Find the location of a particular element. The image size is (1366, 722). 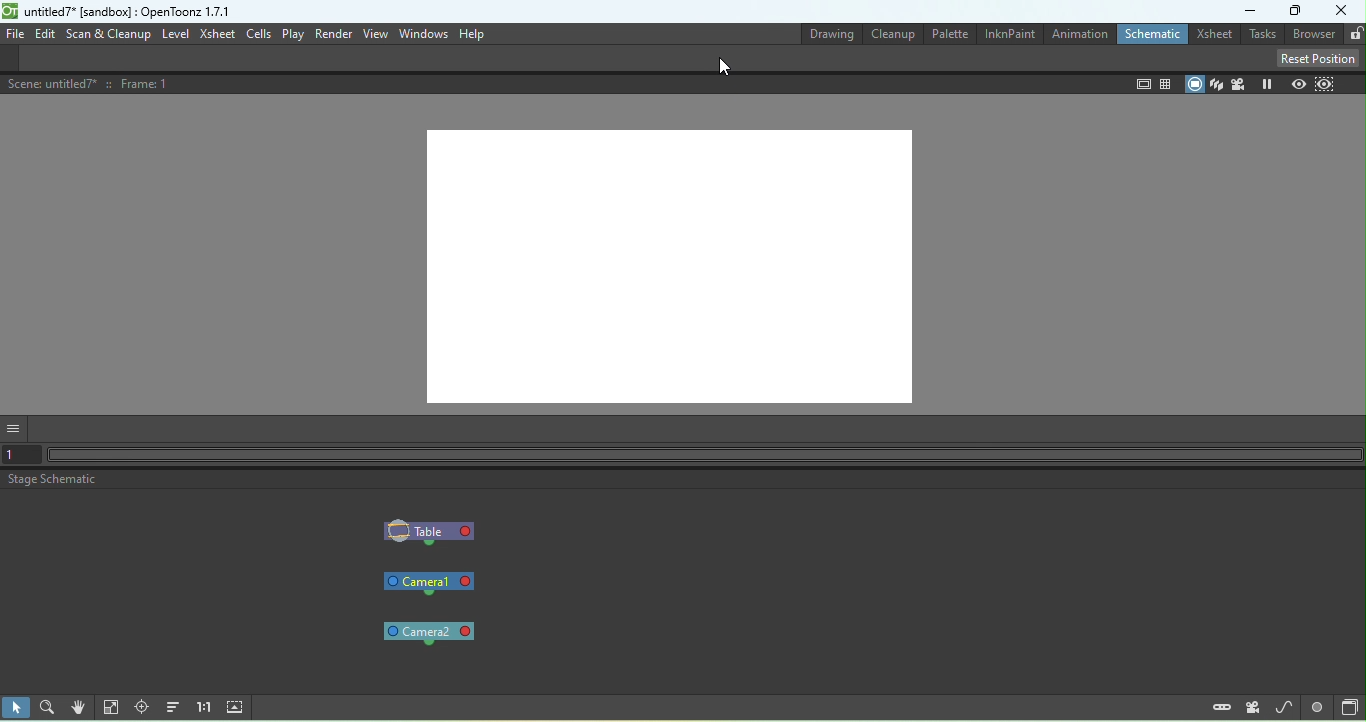

Safe area is located at coordinates (1142, 86).